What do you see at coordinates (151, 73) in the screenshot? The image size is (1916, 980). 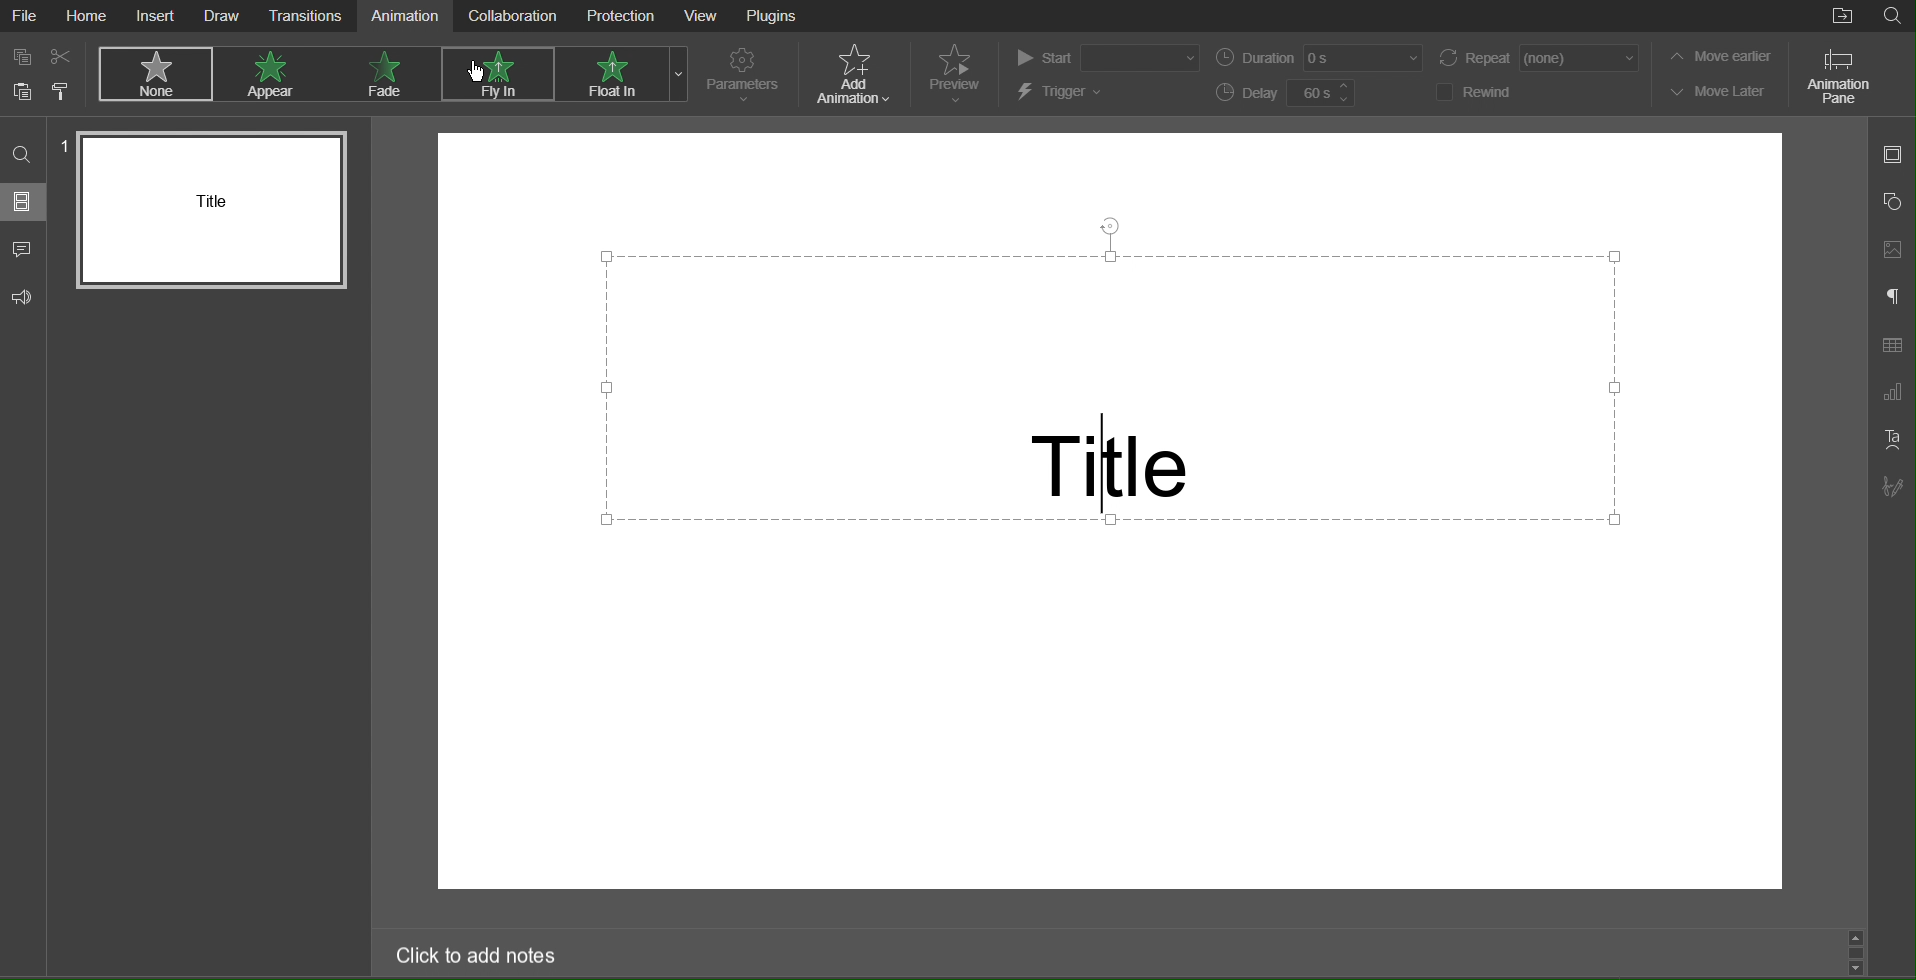 I see `None ` at bounding box center [151, 73].